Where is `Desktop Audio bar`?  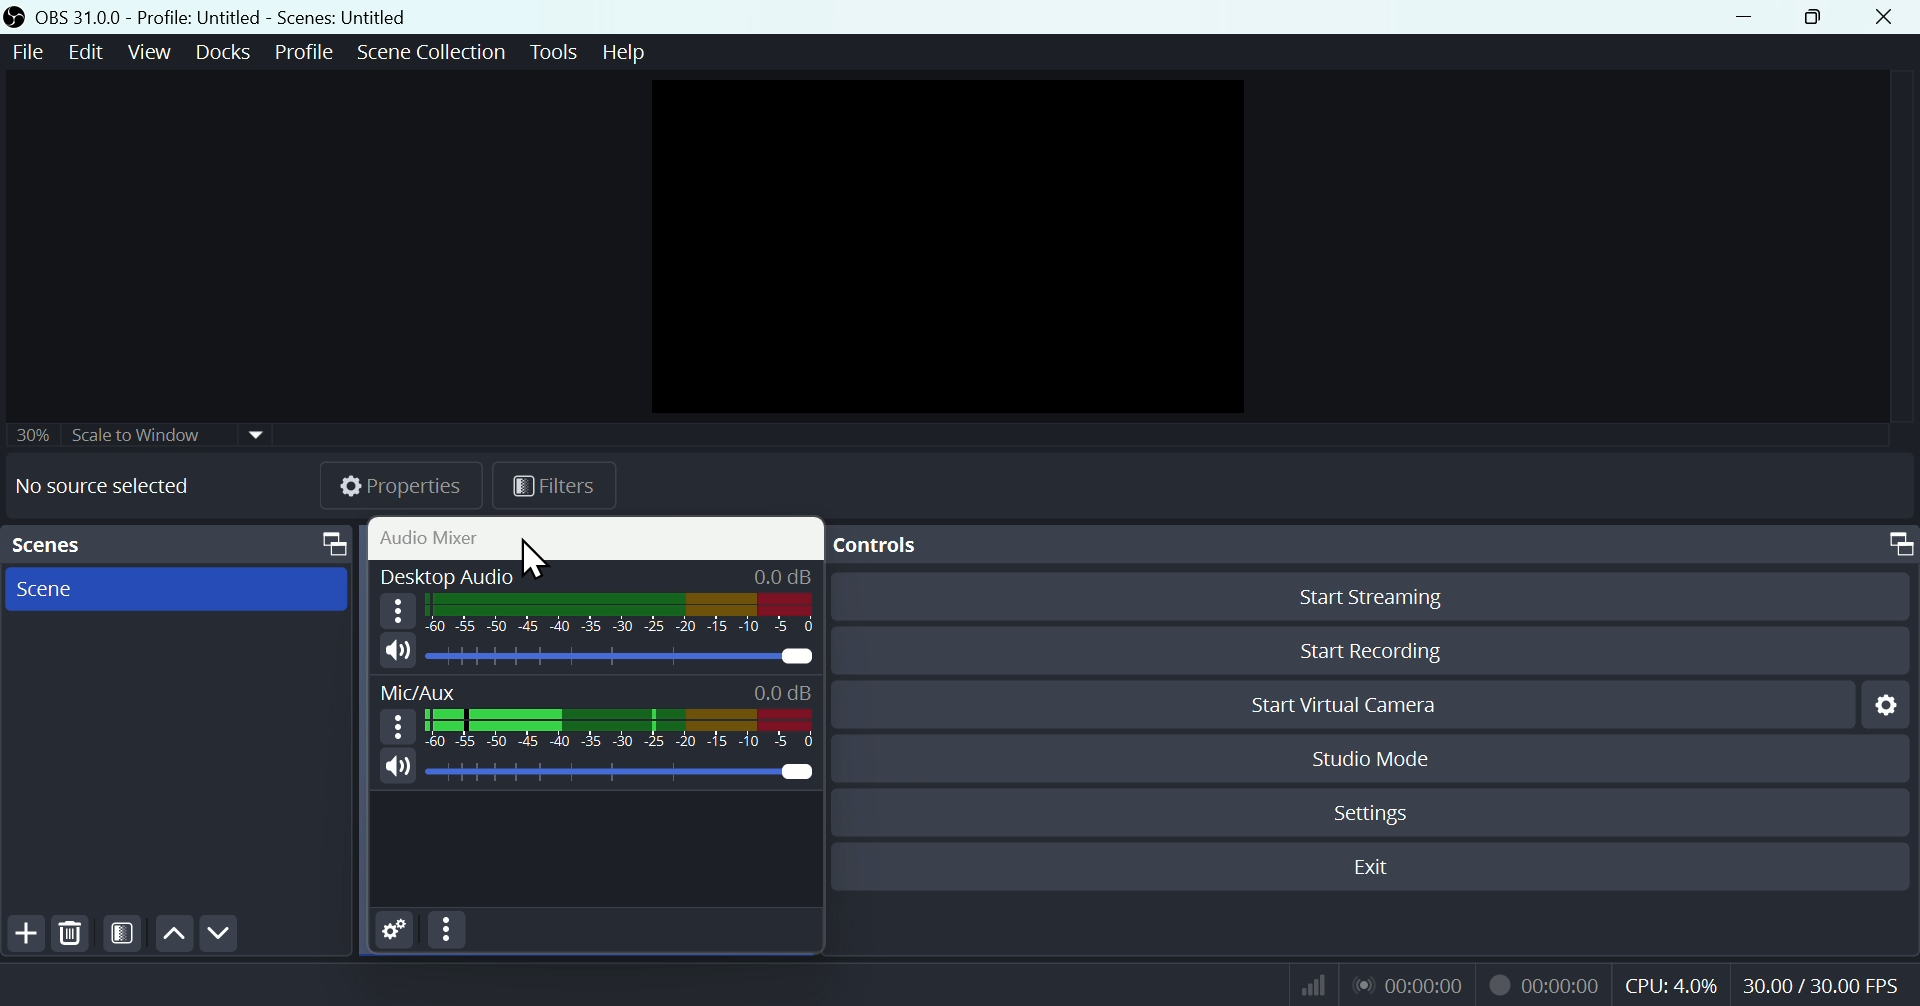 Desktop Audio bar is located at coordinates (617, 612).